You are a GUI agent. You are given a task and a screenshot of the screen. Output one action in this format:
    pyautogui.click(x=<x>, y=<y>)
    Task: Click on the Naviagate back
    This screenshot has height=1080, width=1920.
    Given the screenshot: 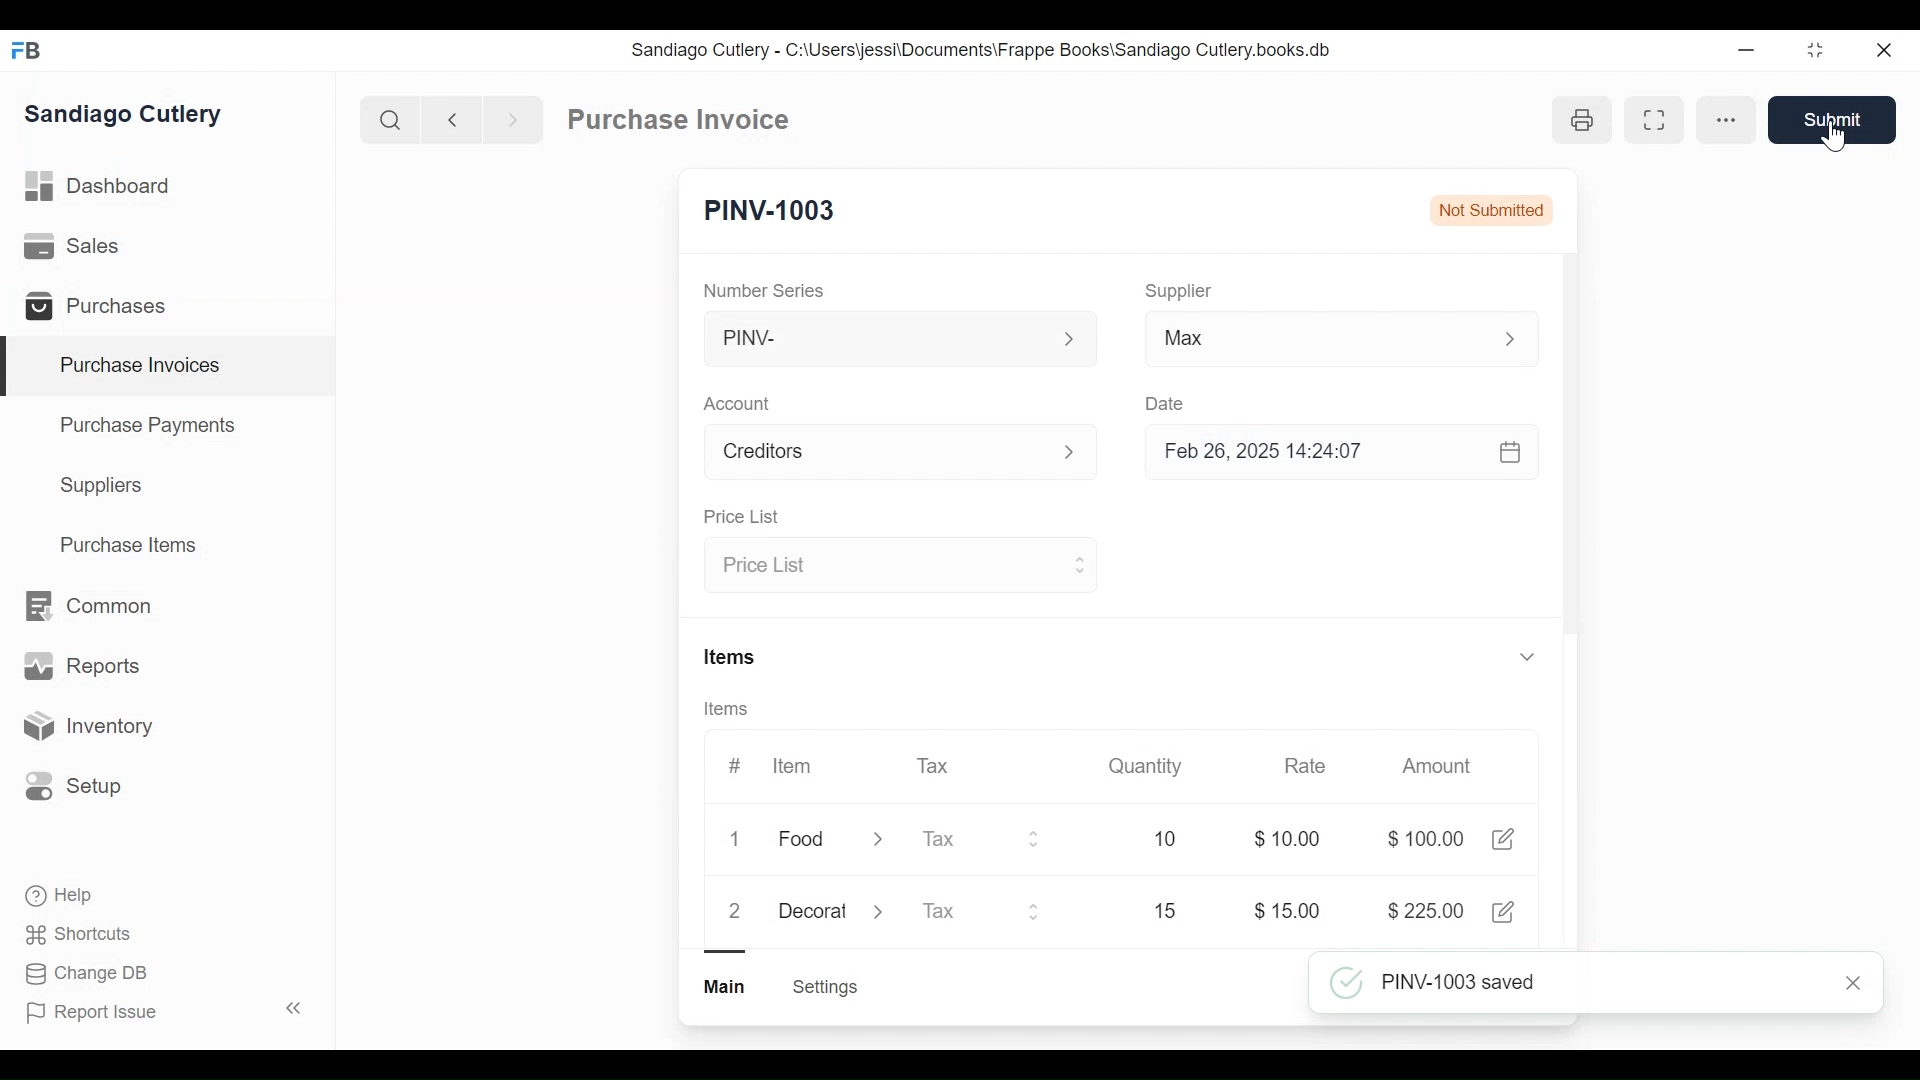 What is the action you would take?
    pyautogui.click(x=453, y=118)
    